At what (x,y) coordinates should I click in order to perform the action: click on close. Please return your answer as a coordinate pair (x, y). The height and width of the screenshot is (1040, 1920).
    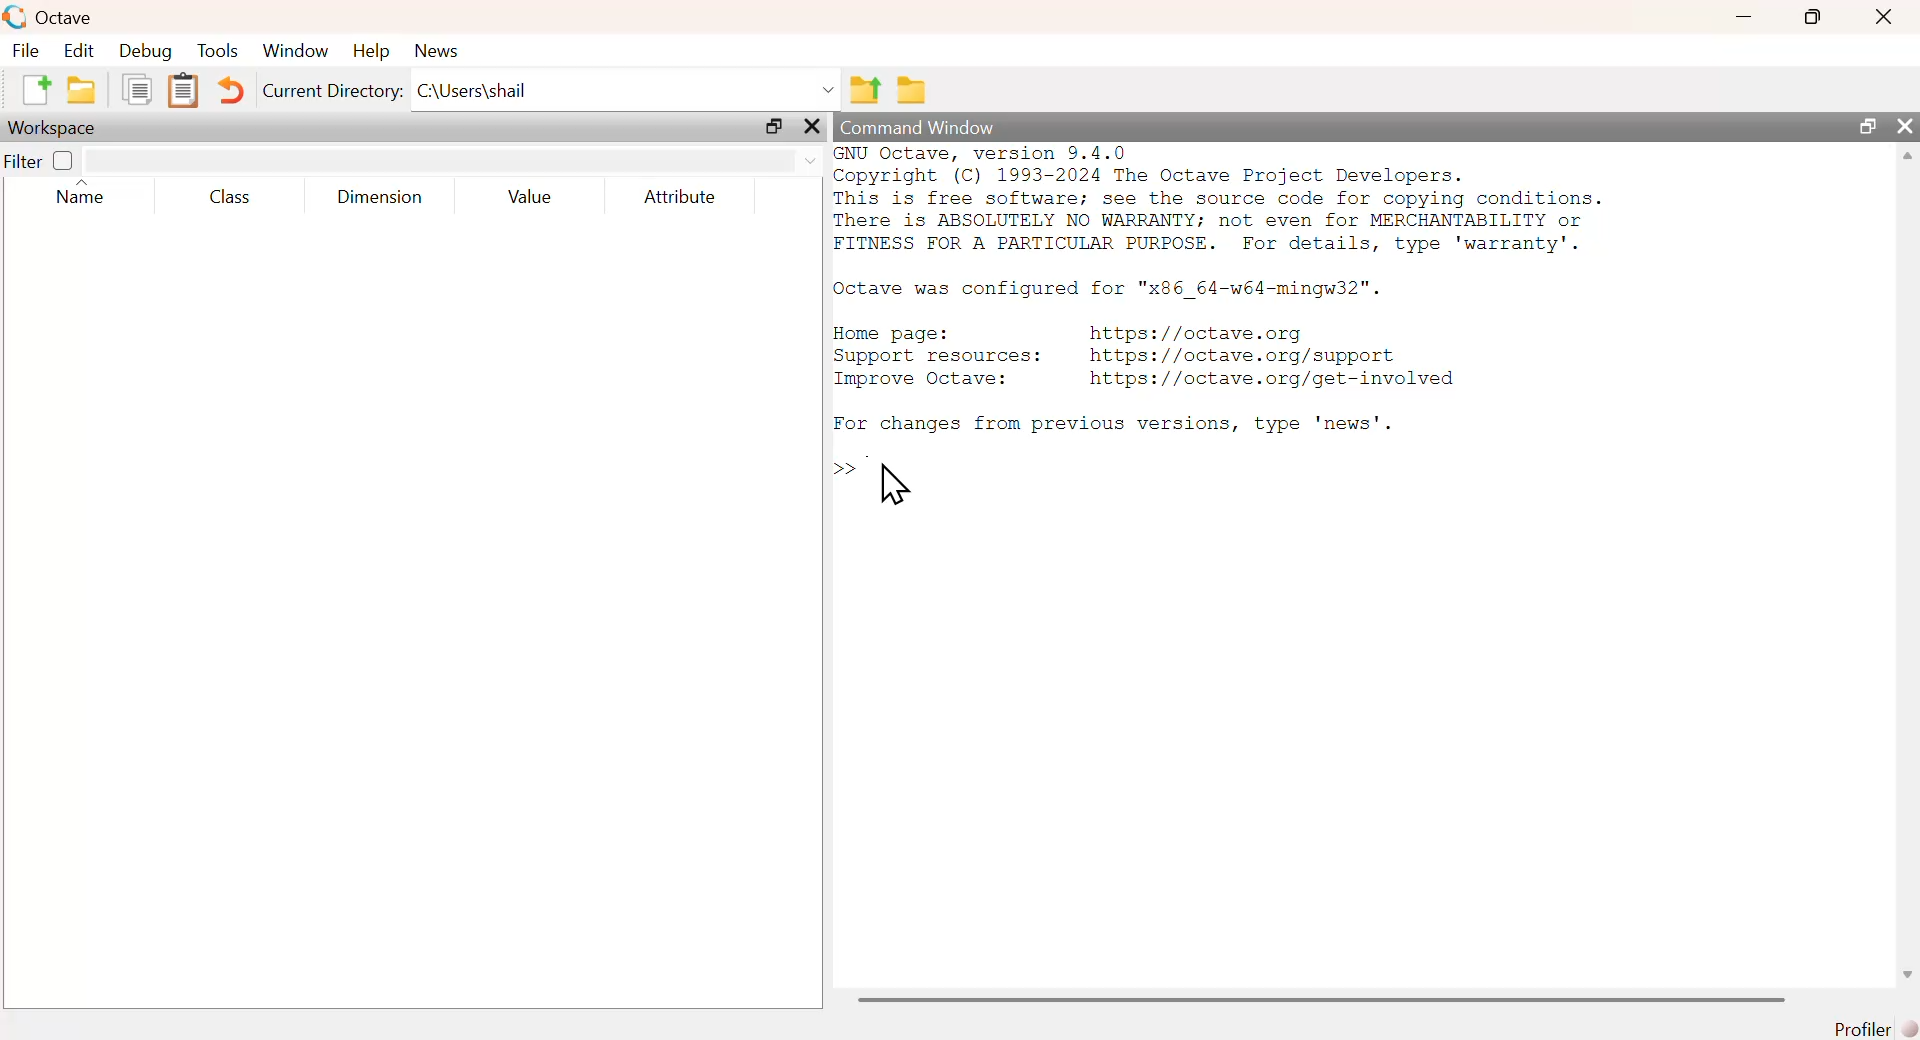
    Looking at the image, I should click on (1882, 19).